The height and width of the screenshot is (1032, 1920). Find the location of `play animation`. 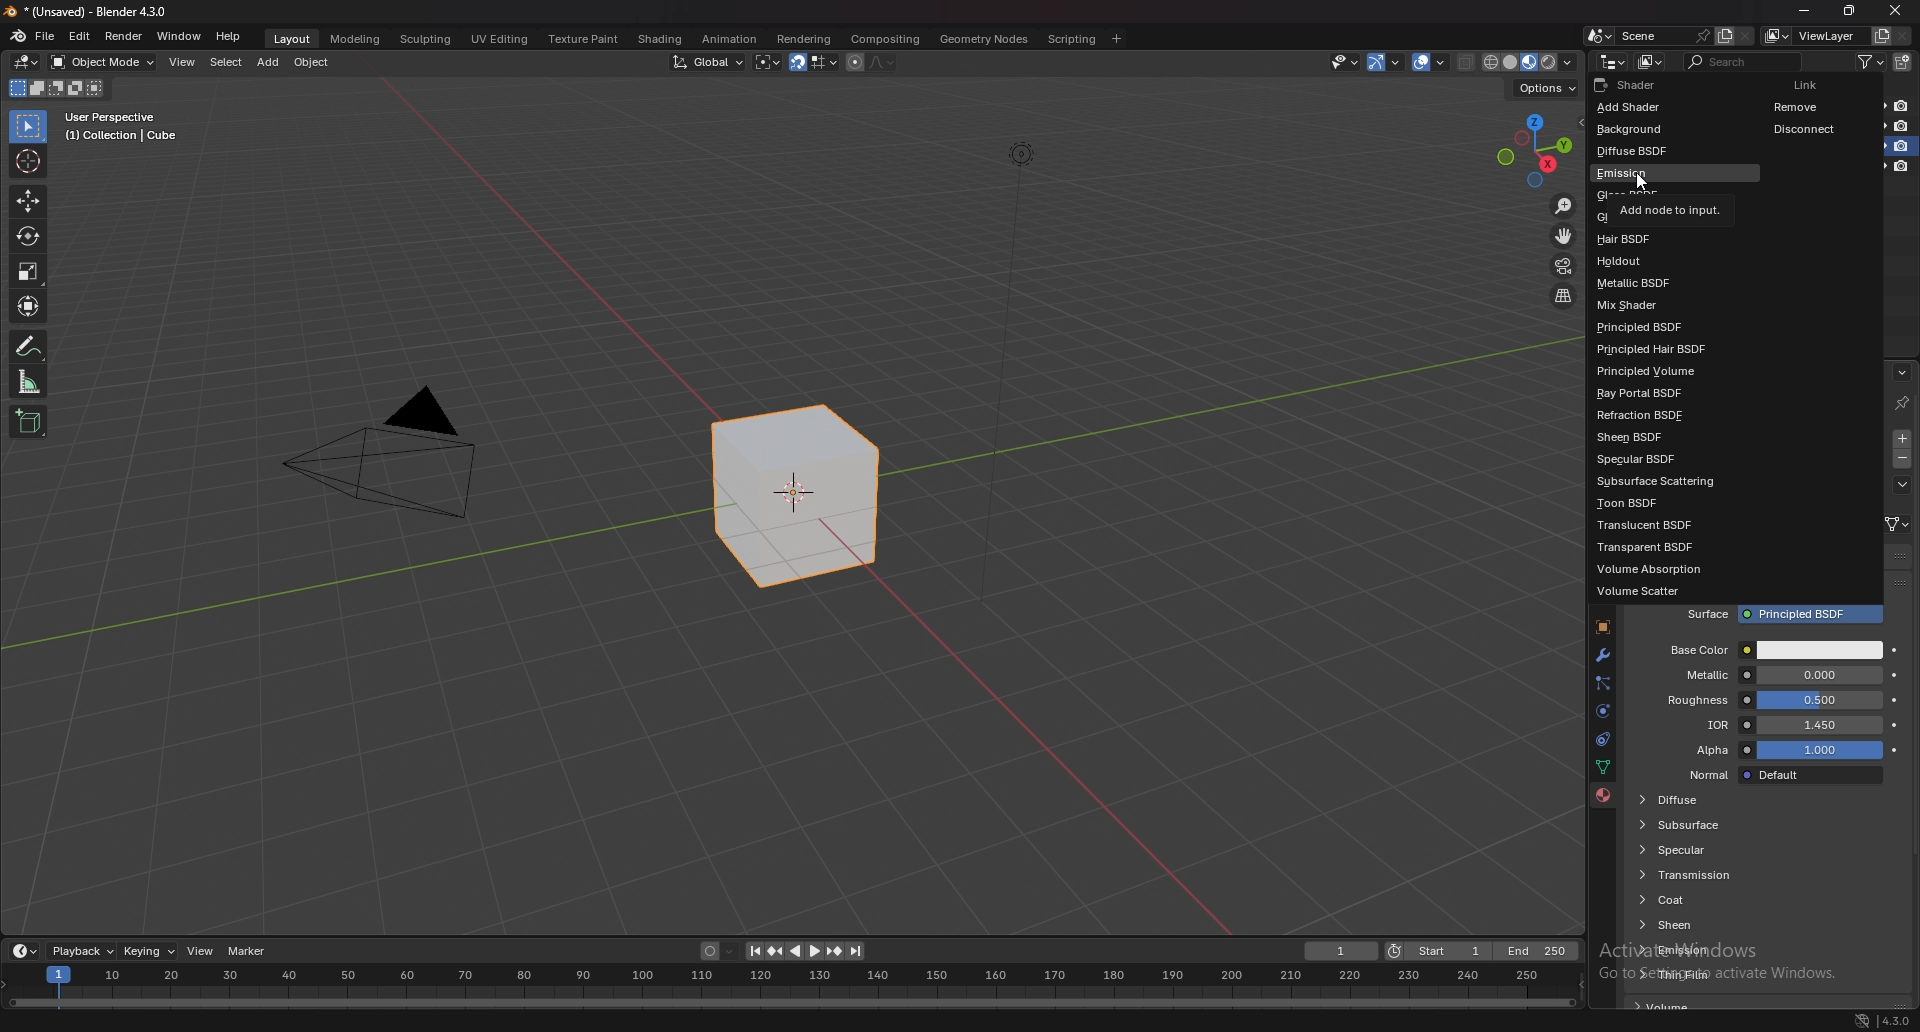

play animation is located at coordinates (804, 951).